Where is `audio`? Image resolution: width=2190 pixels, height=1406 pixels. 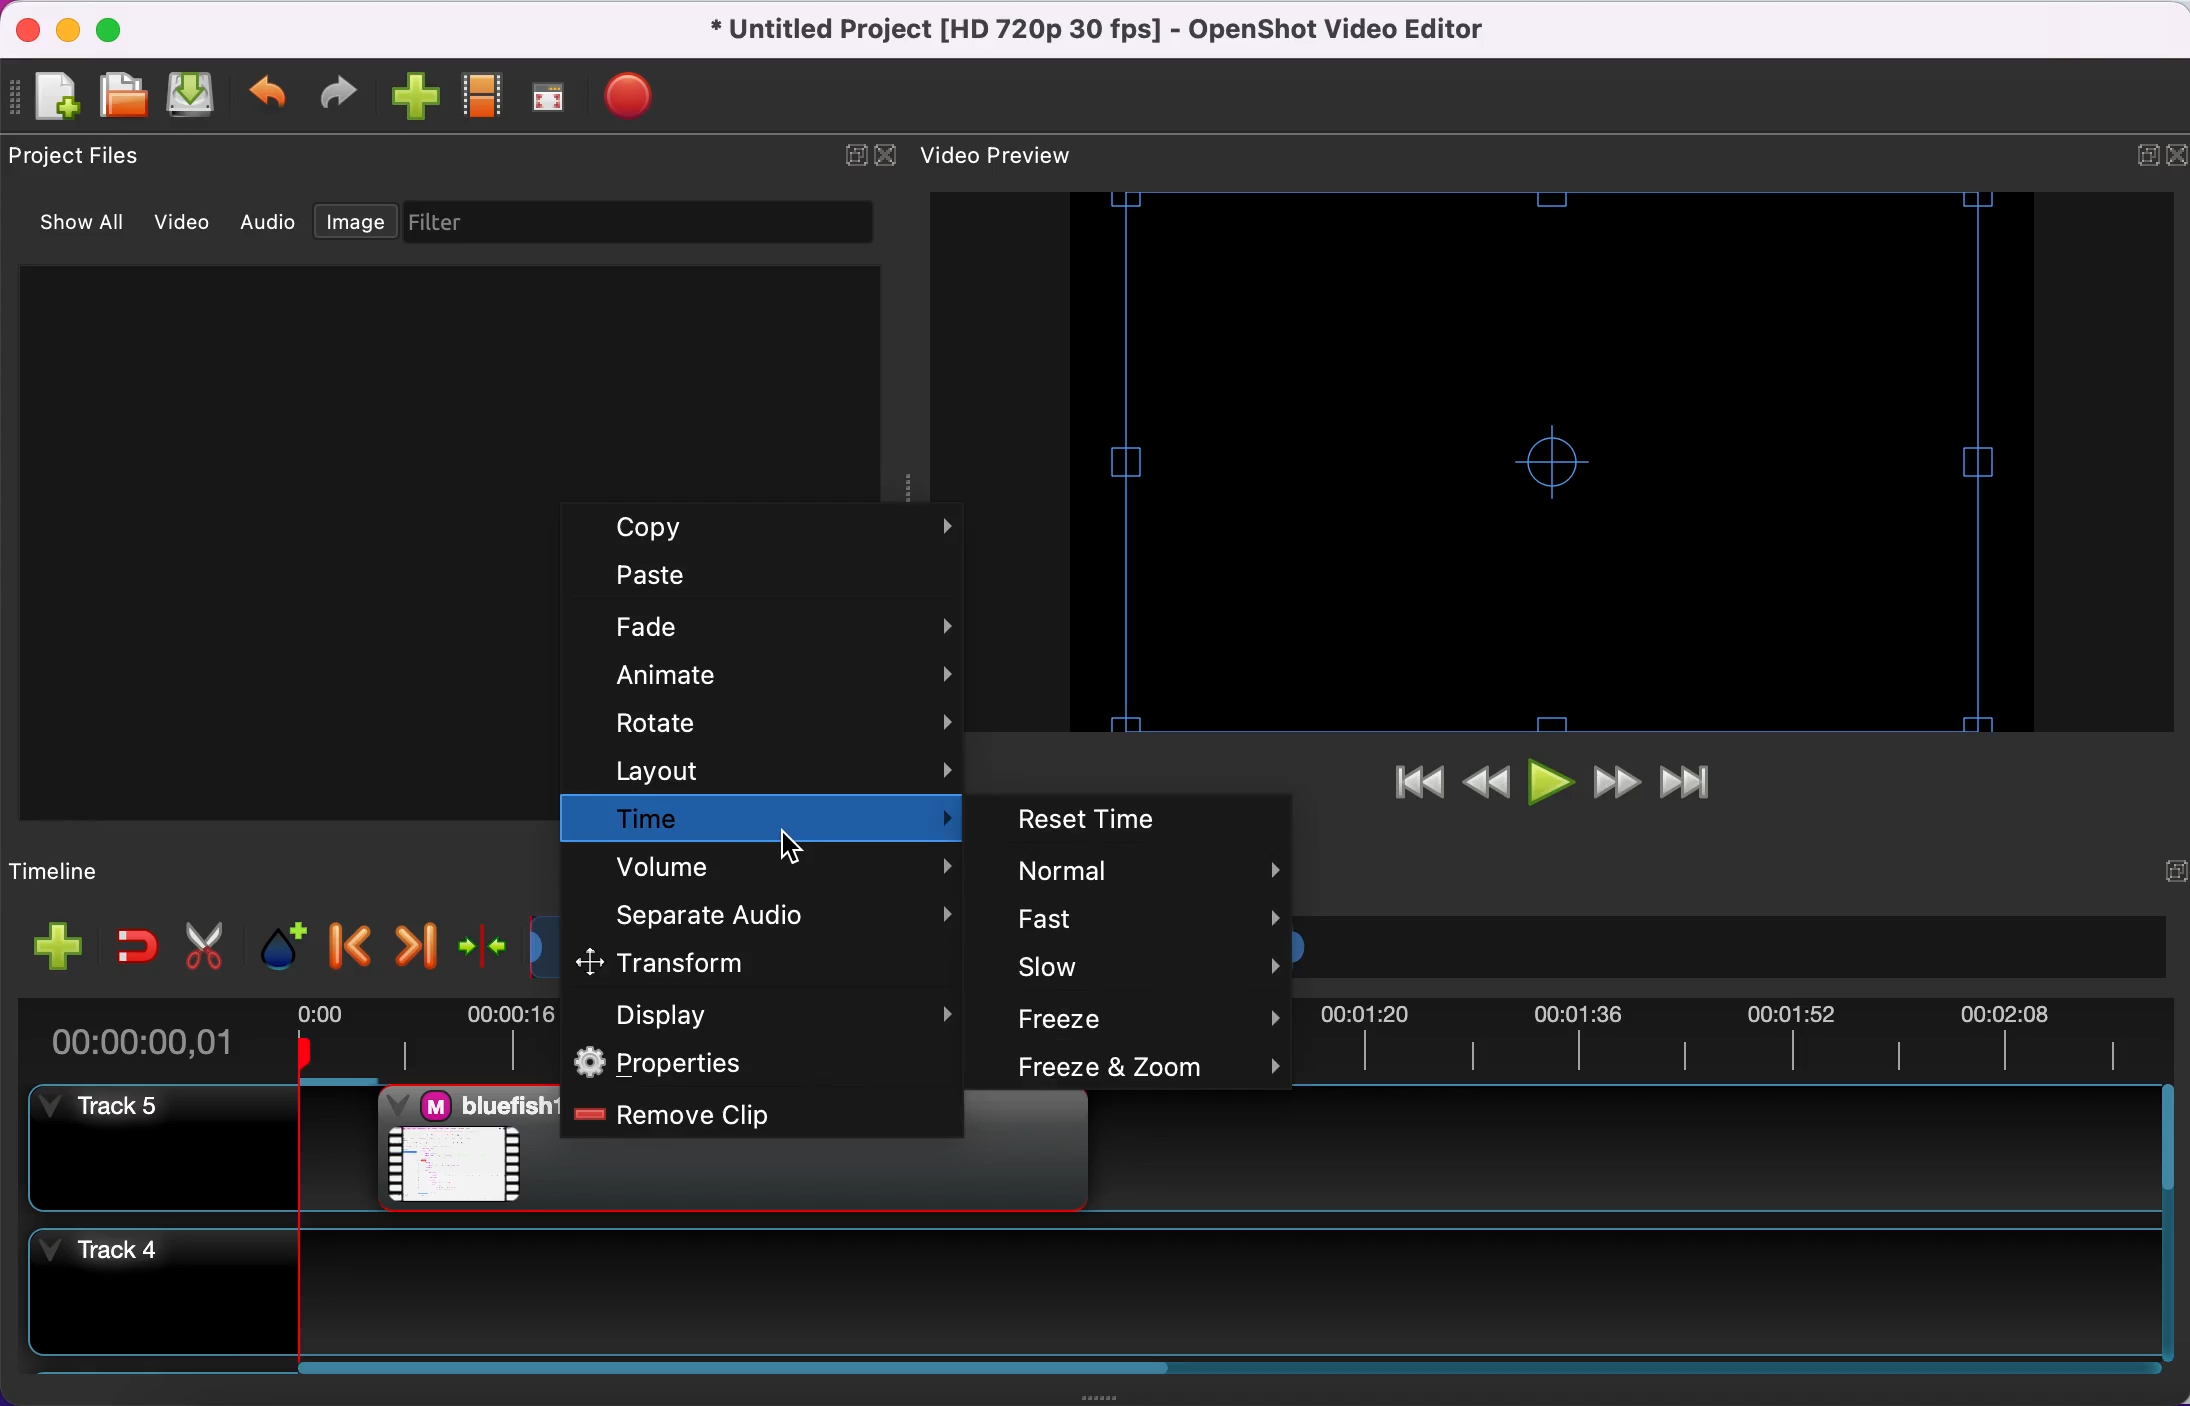
audio is located at coordinates (270, 226).